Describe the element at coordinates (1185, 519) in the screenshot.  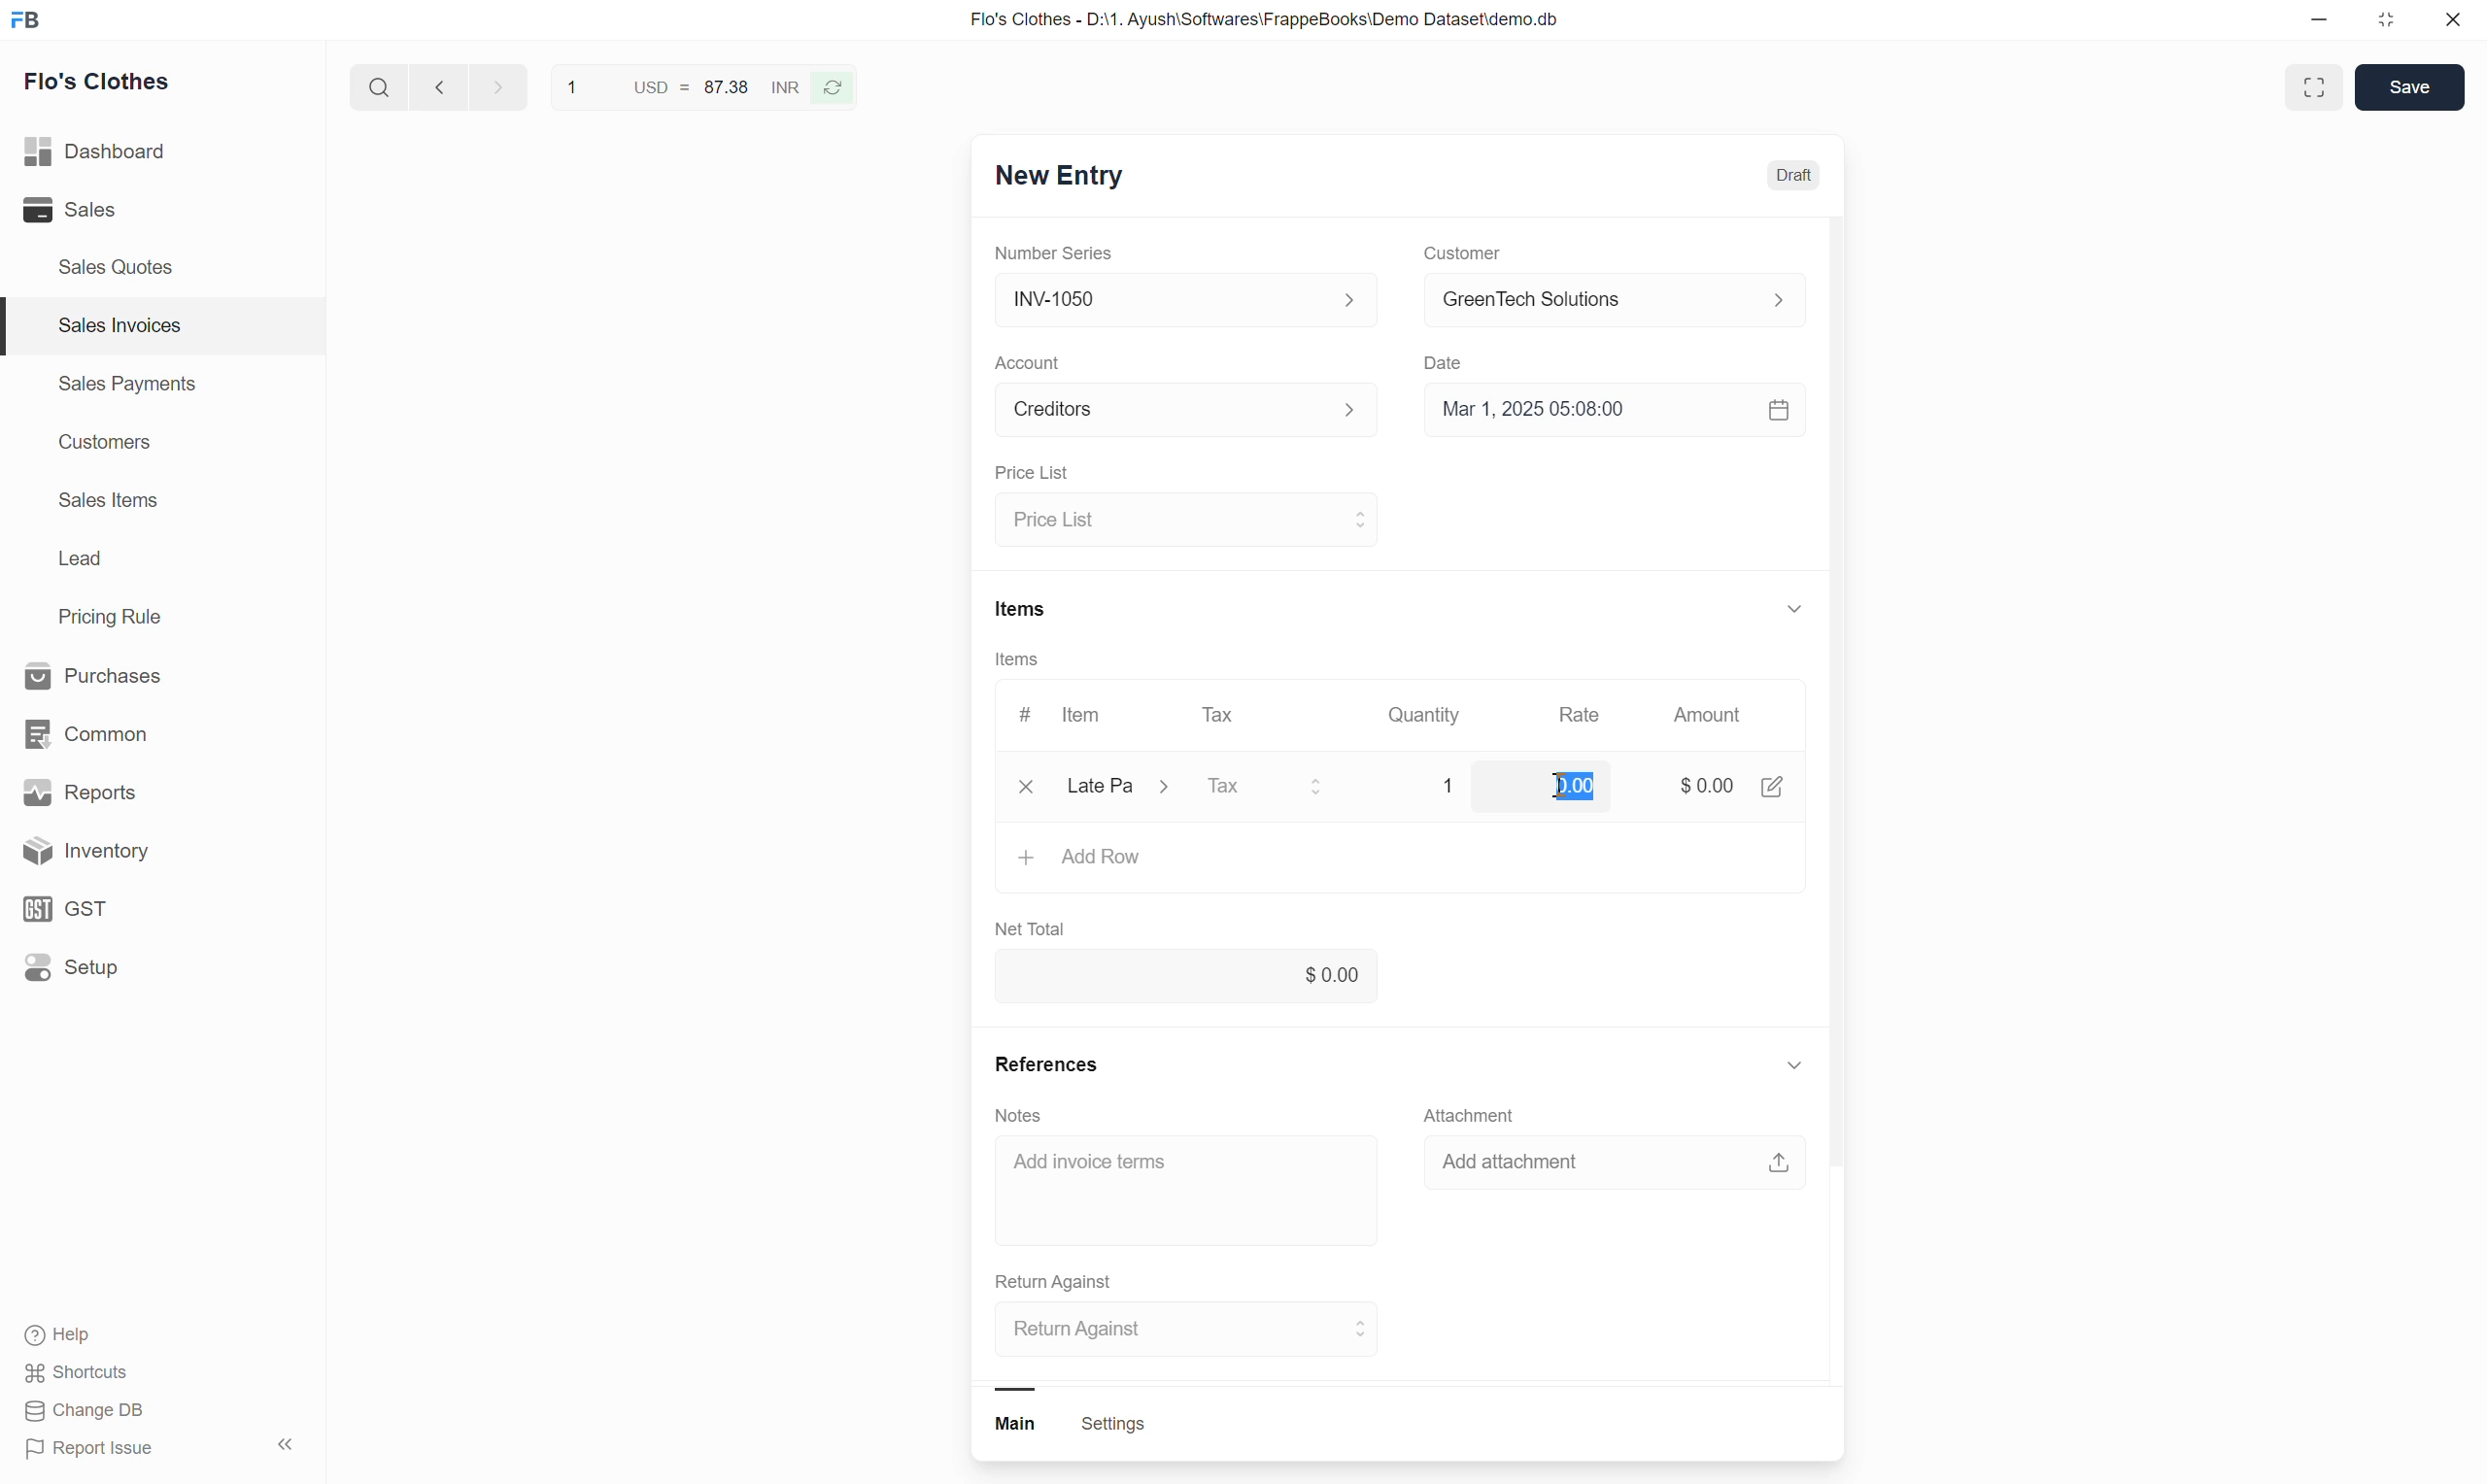
I see `select price list ` at that location.